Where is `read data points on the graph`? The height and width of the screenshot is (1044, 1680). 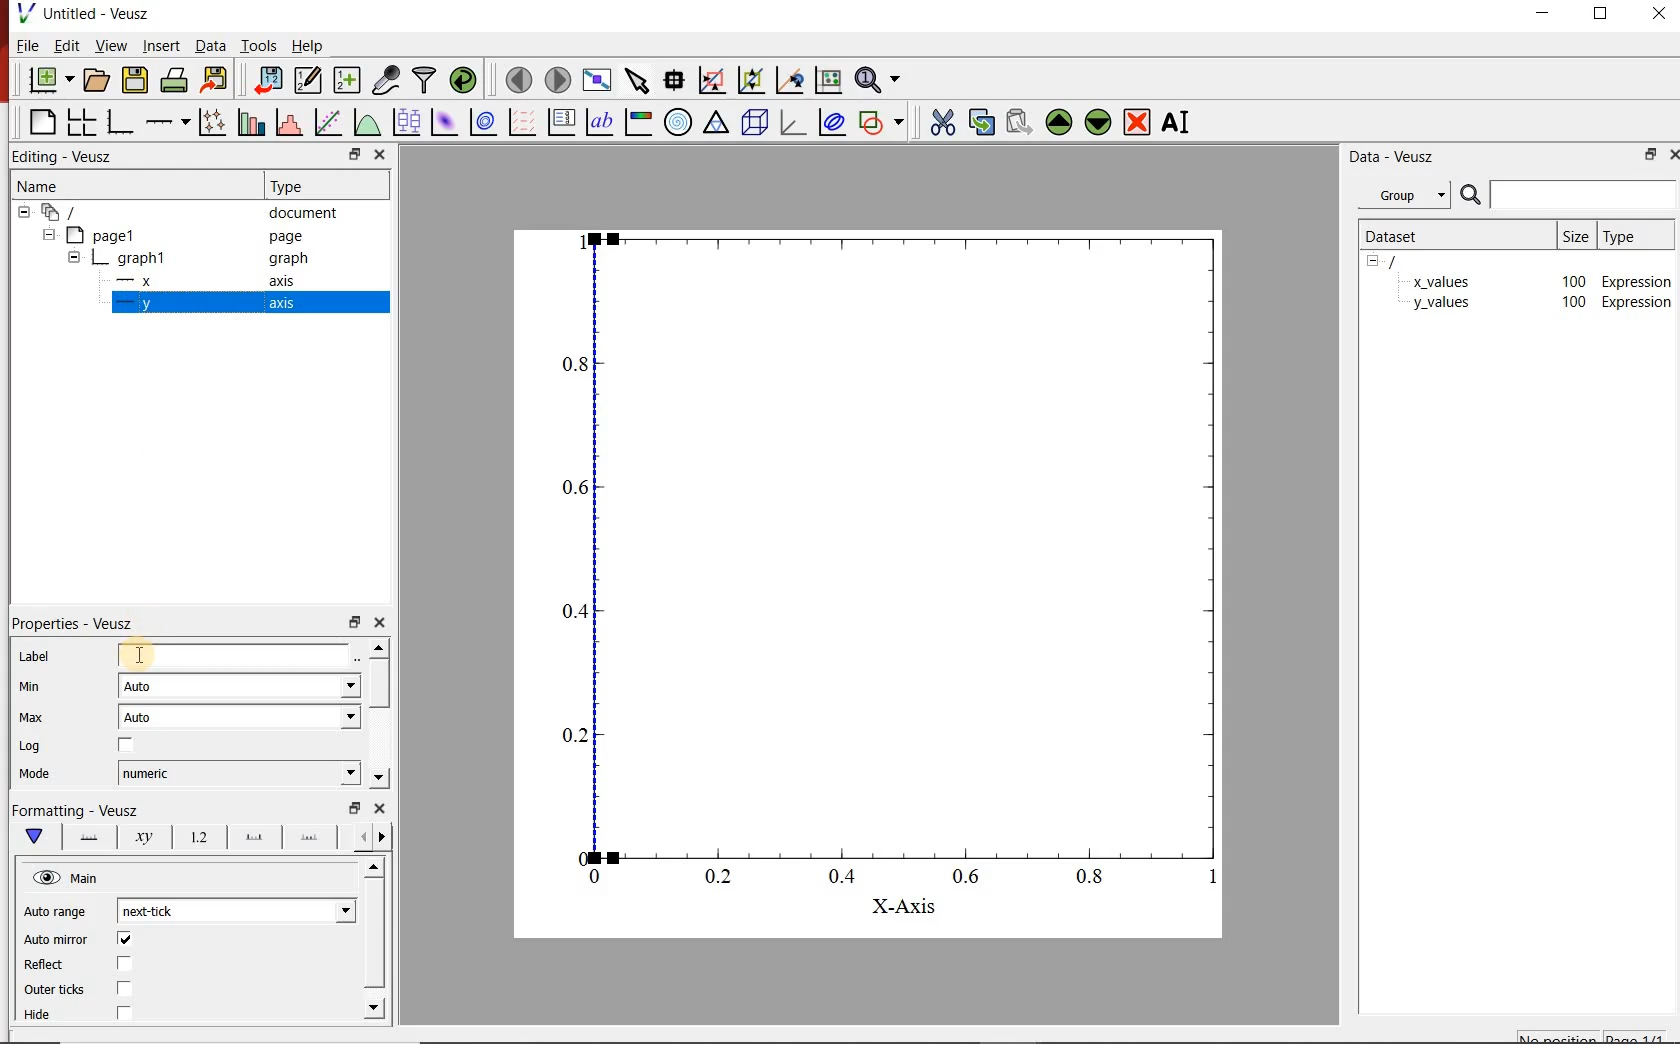
read data points on the graph is located at coordinates (675, 79).